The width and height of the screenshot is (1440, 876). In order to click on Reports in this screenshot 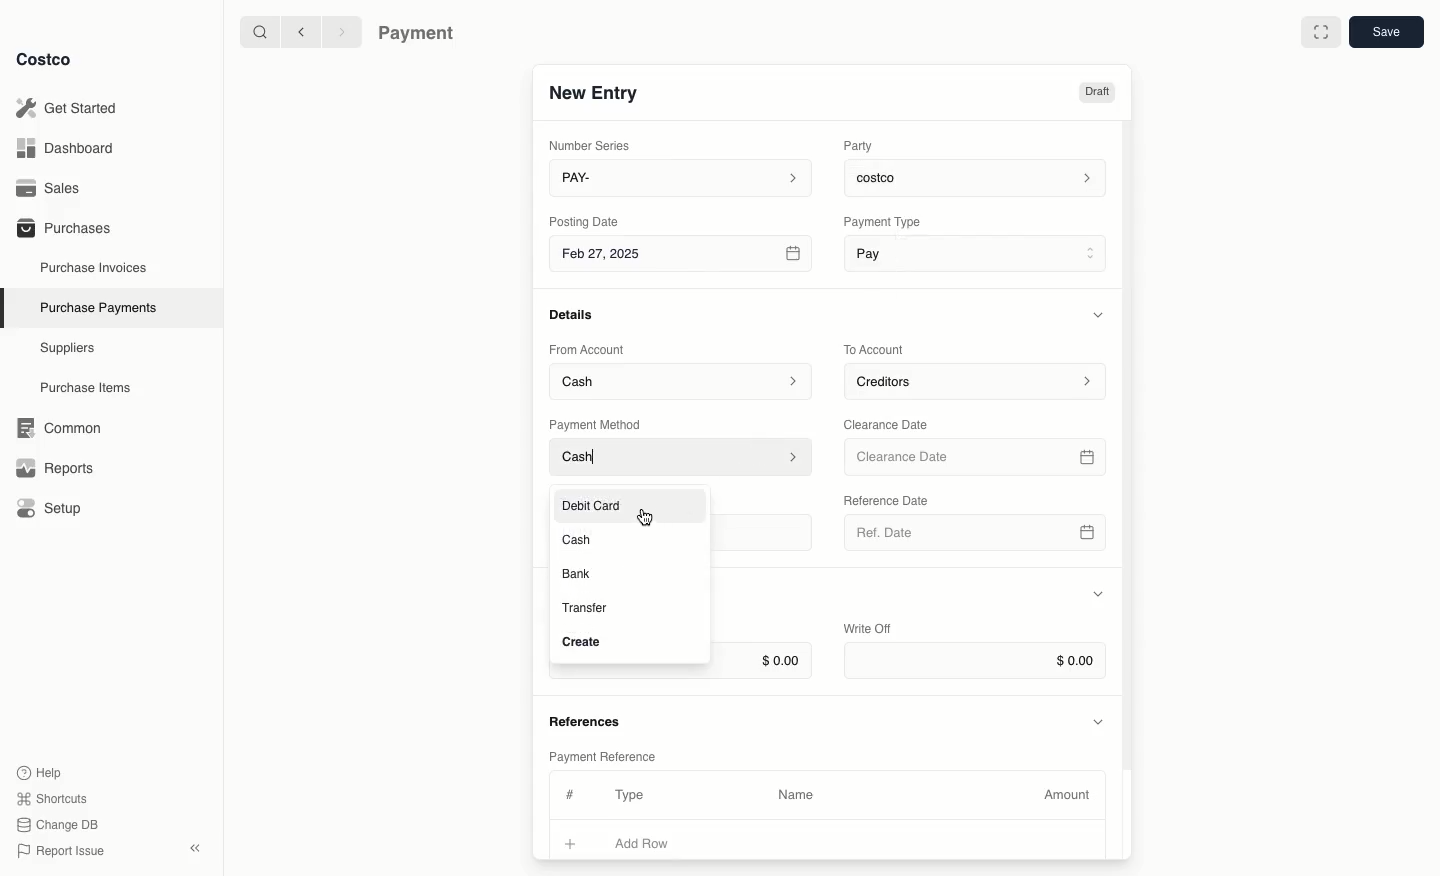, I will do `click(52, 465)`.